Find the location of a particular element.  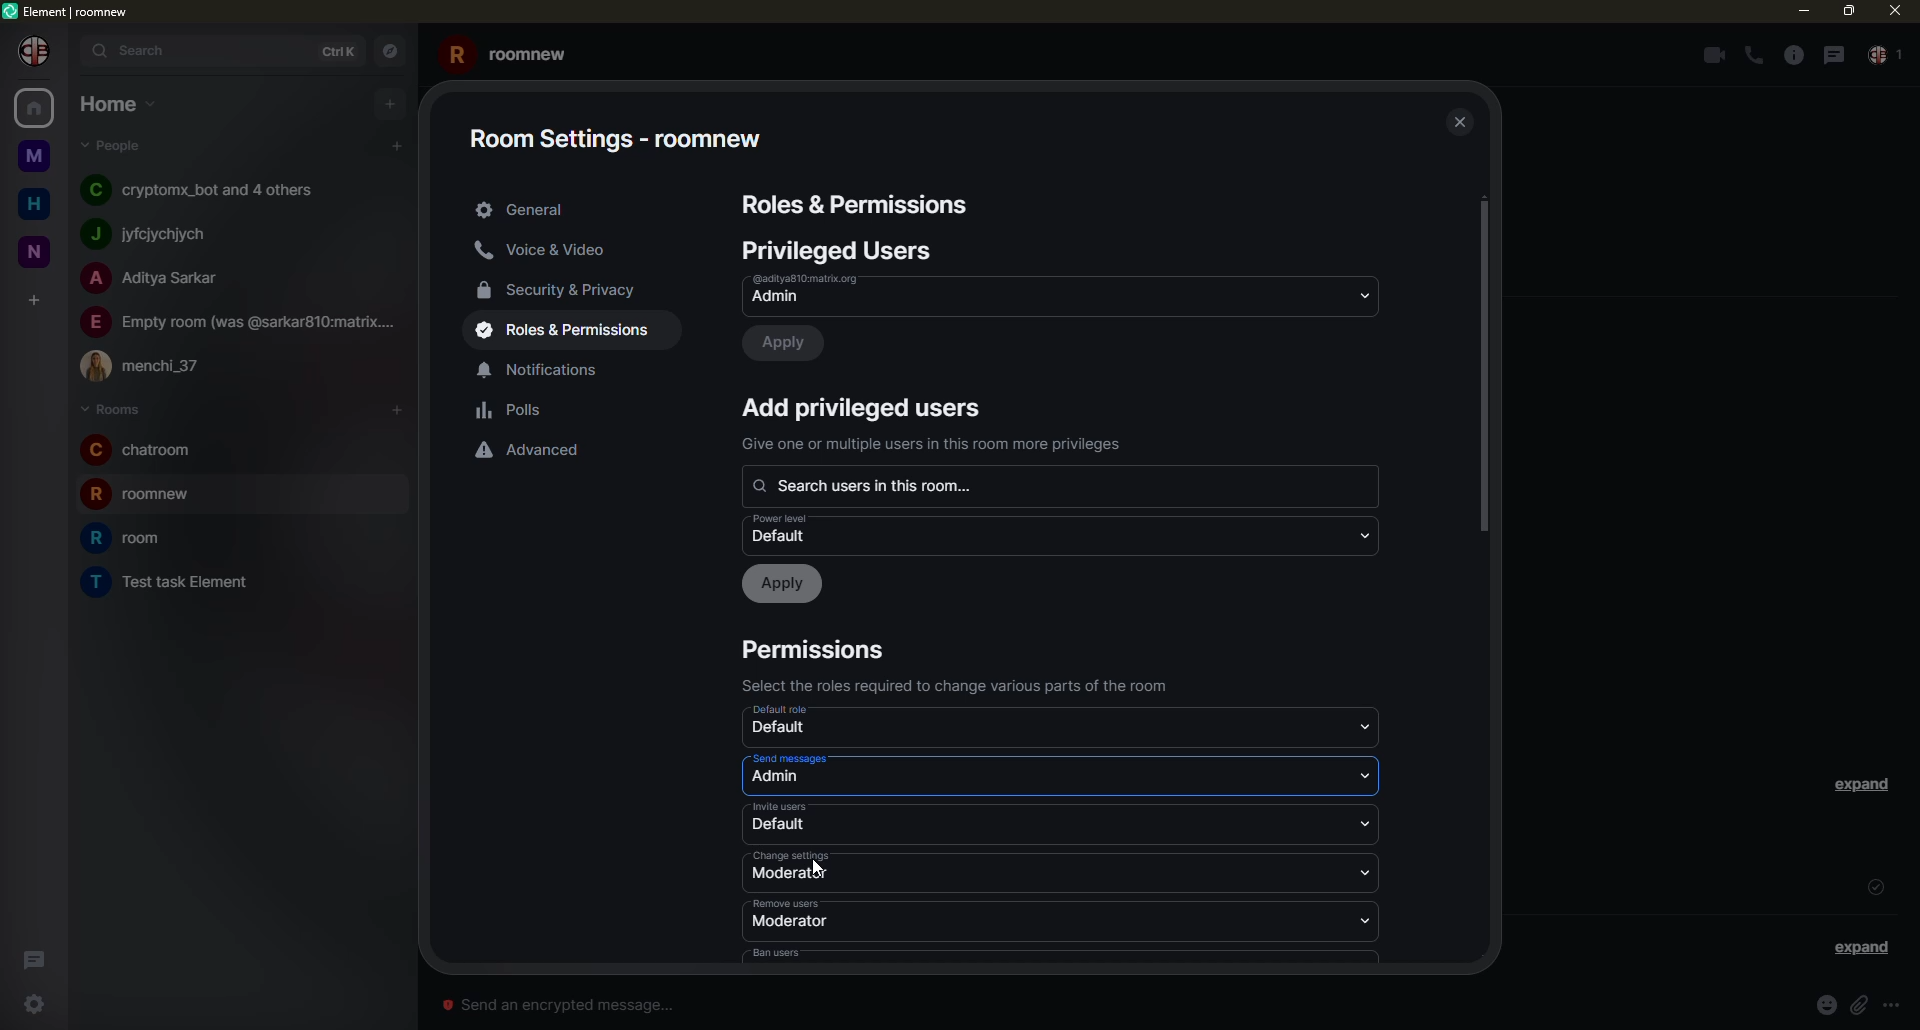

add is located at coordinates (865, 406).